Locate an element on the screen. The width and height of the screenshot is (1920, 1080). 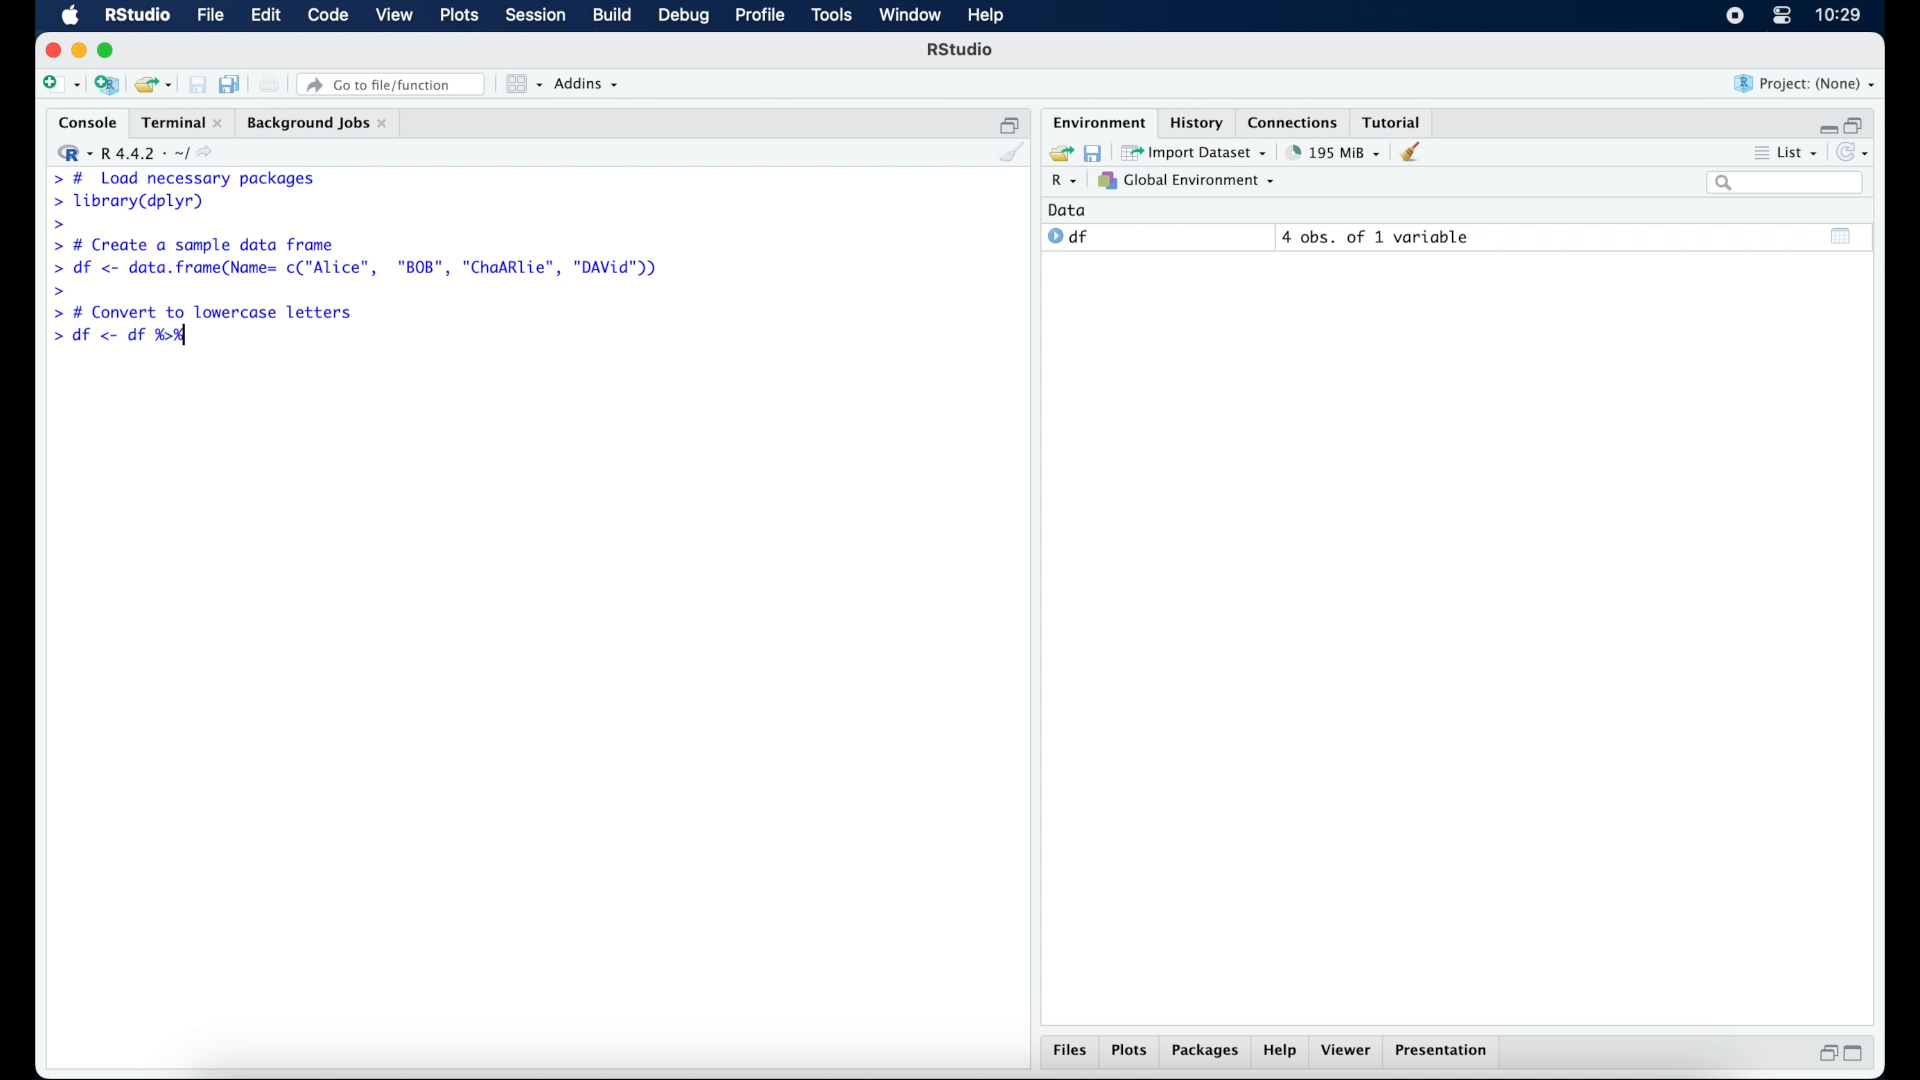
project (none) is located at coordinates (1806, 84).